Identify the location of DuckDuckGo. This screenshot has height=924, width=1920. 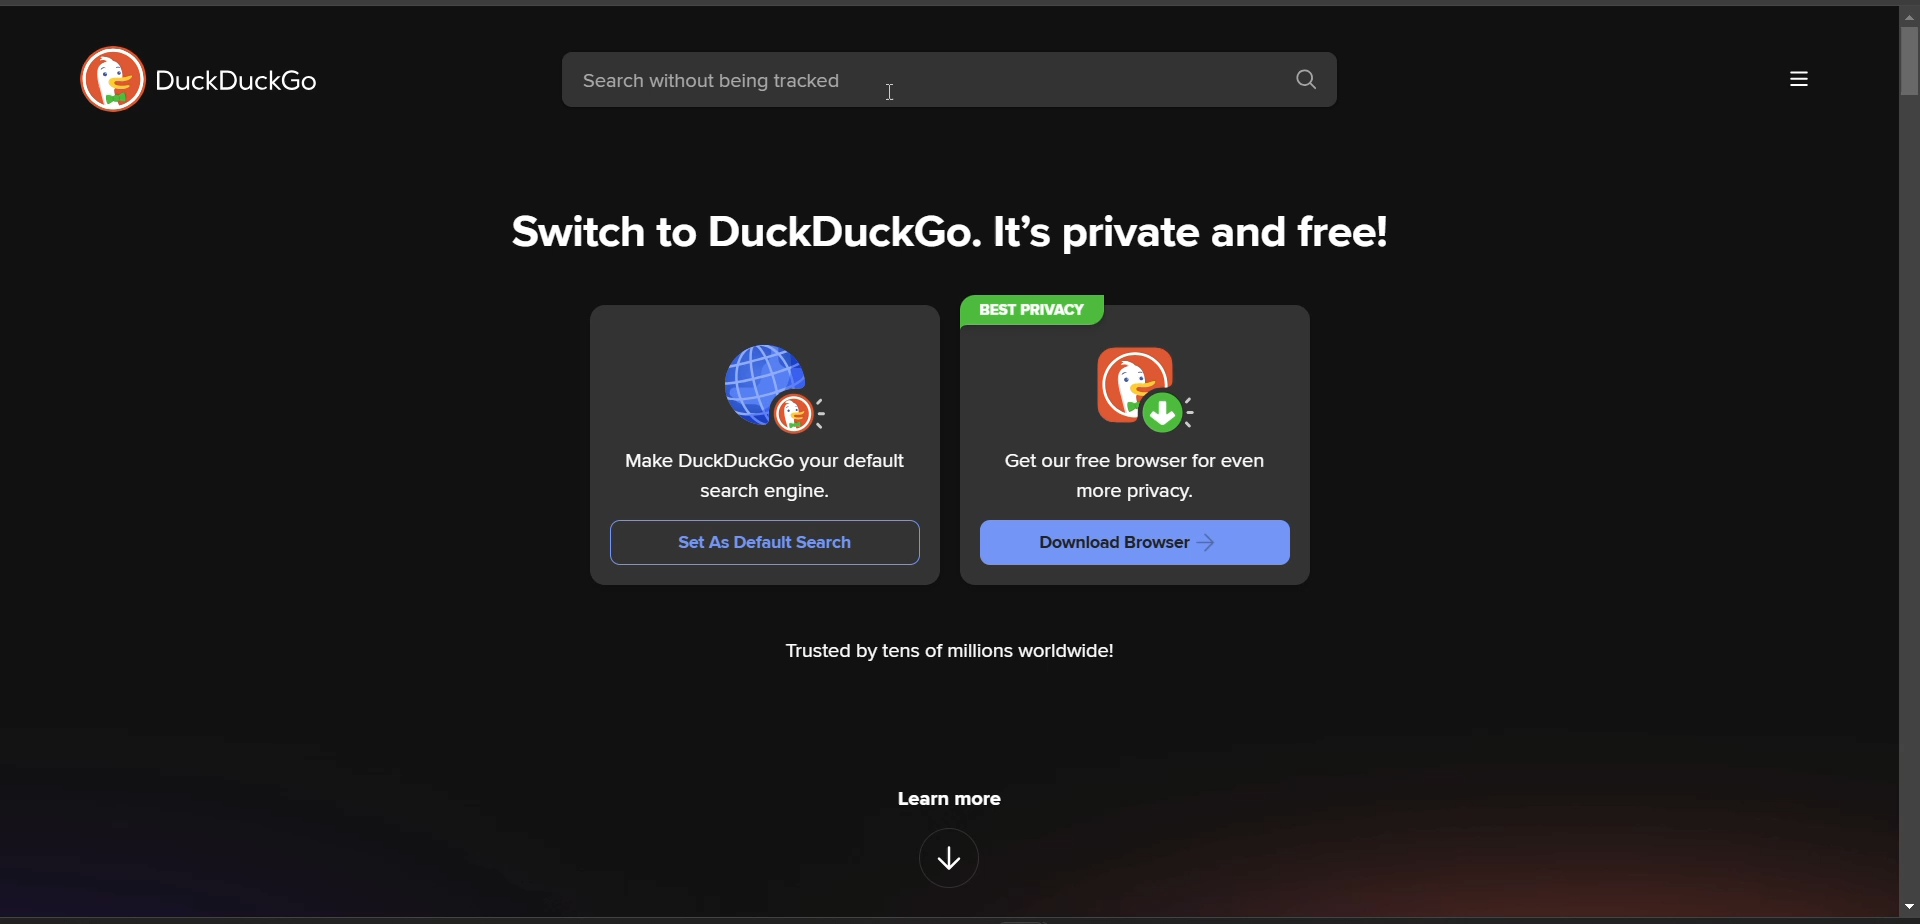
(241, 82).